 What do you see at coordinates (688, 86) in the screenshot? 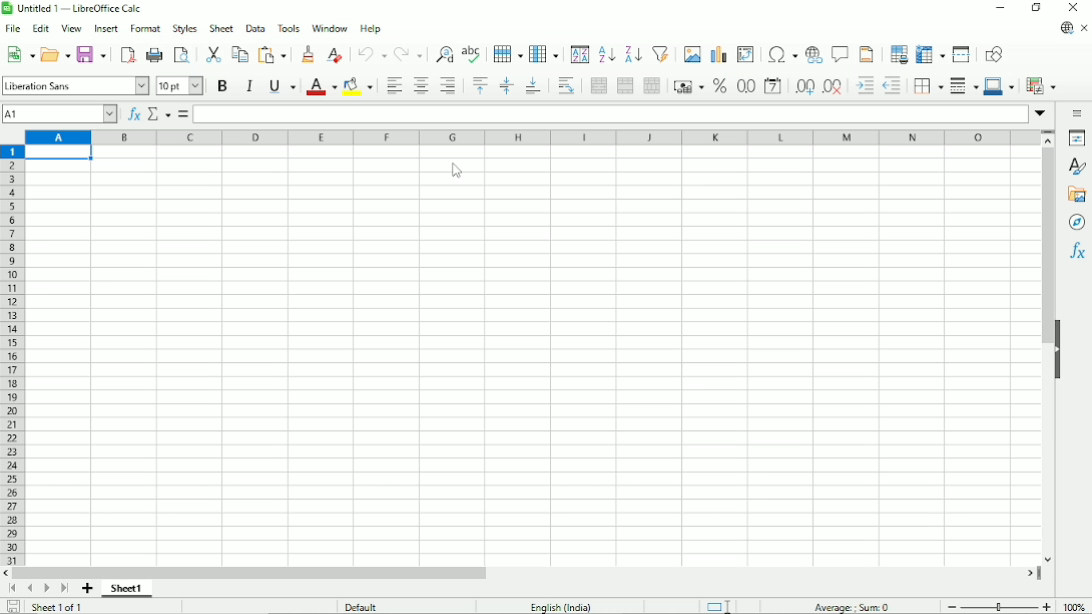
I see `Format as currency` at bounding box center [688, 86].